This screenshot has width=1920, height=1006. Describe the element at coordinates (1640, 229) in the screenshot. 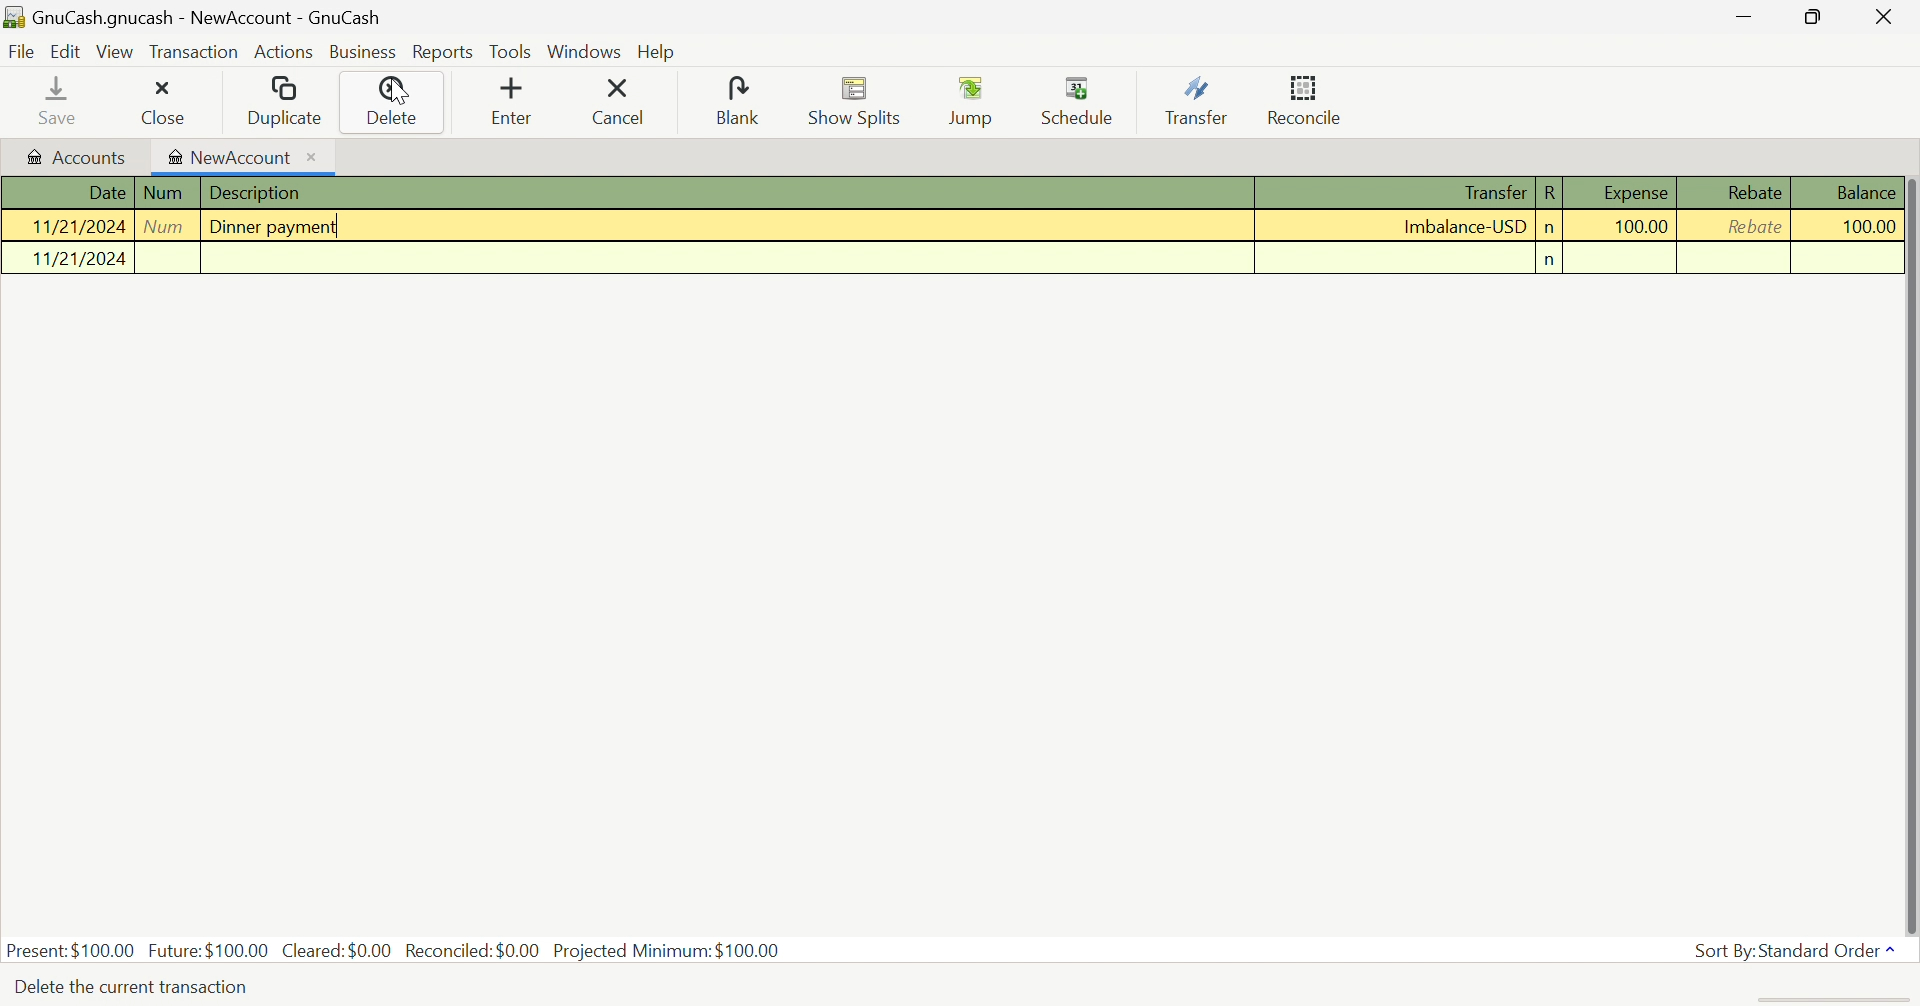

I see `100.00` at that location.